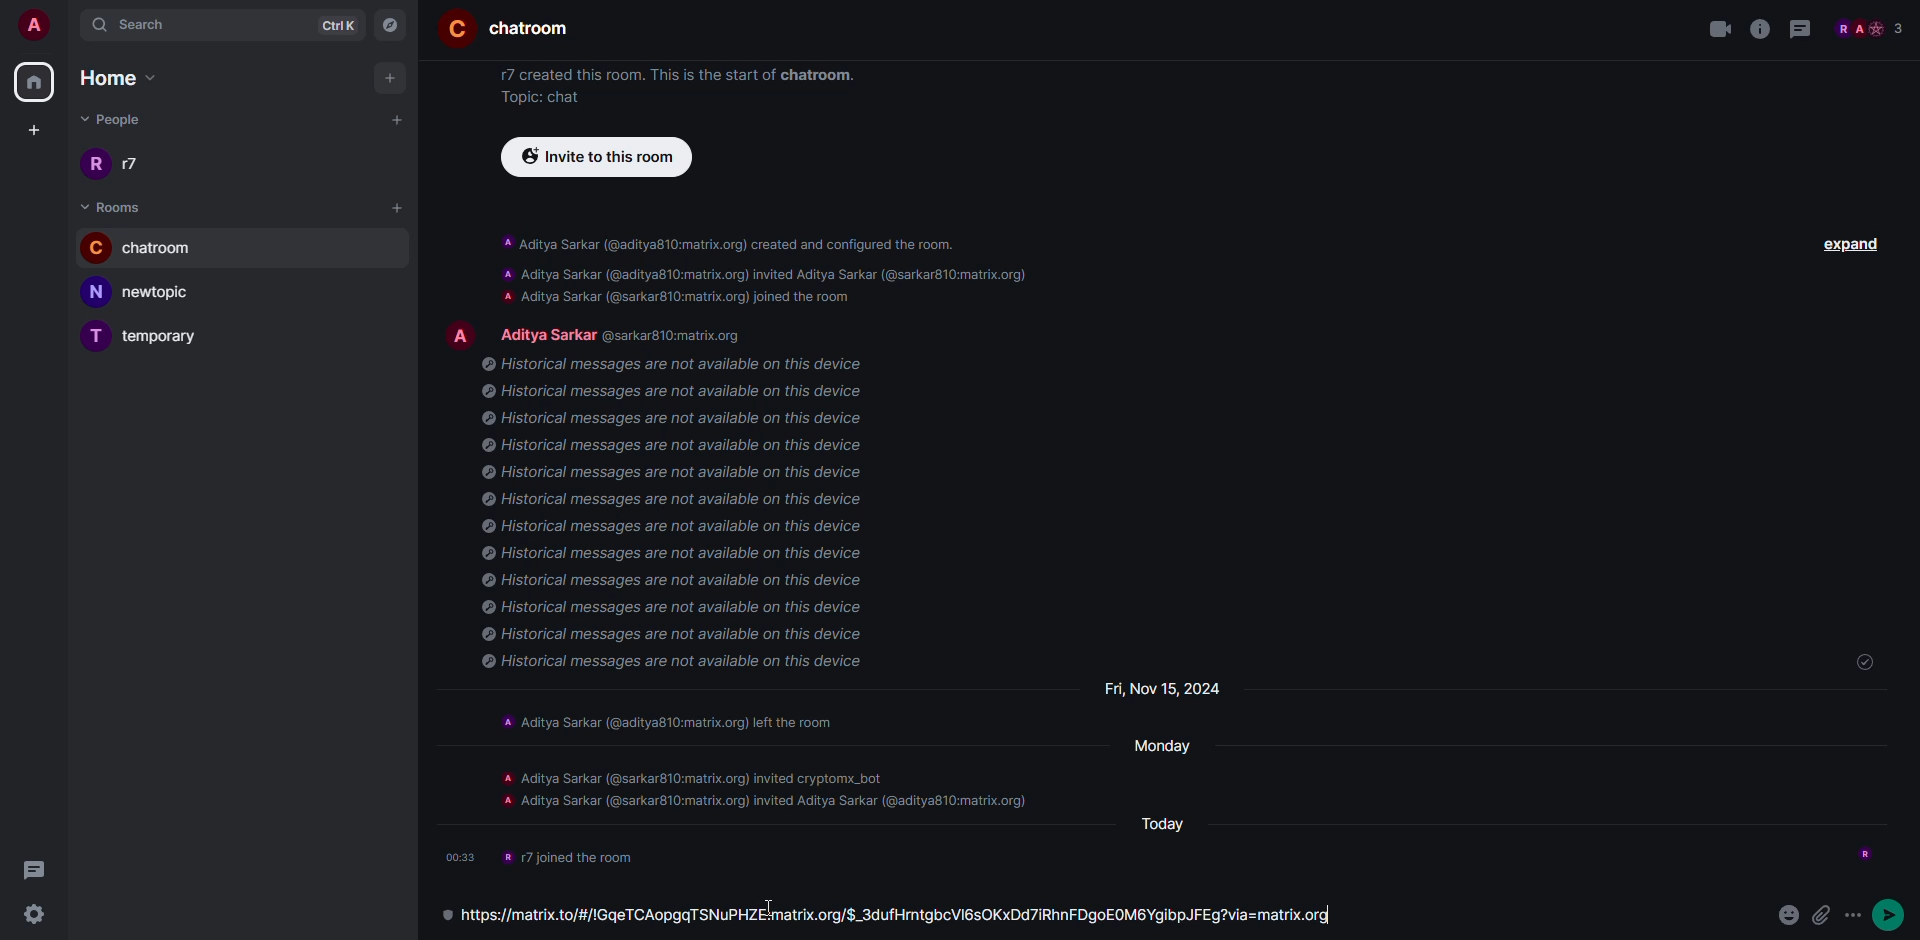  What do you see at coordinates (399, 118) in the screenshot?
I see `add` at bounding box center [399, 118].